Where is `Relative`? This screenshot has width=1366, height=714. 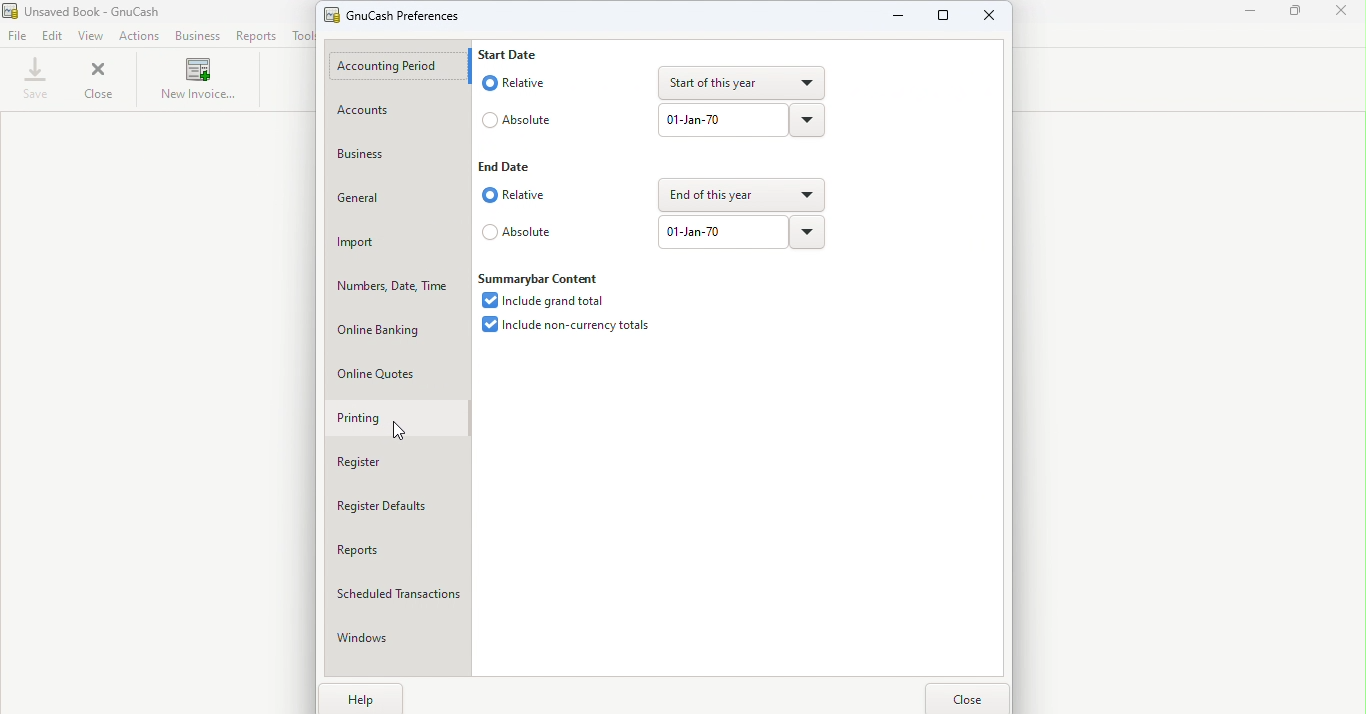 Relative is located at coordinates (516, 83).